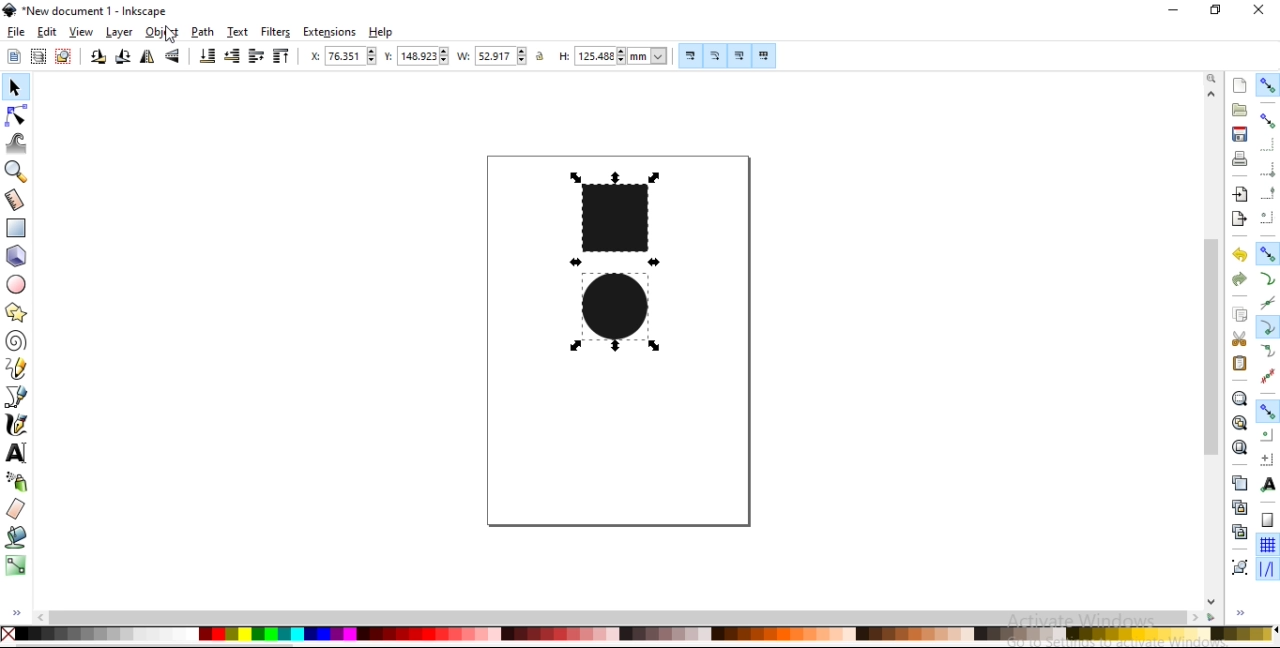 The image size is (1280, 648). What do you see at coordinates (17, 510) in the screenshot?
I see `erase existing paths` at bounding box center [17, 510].